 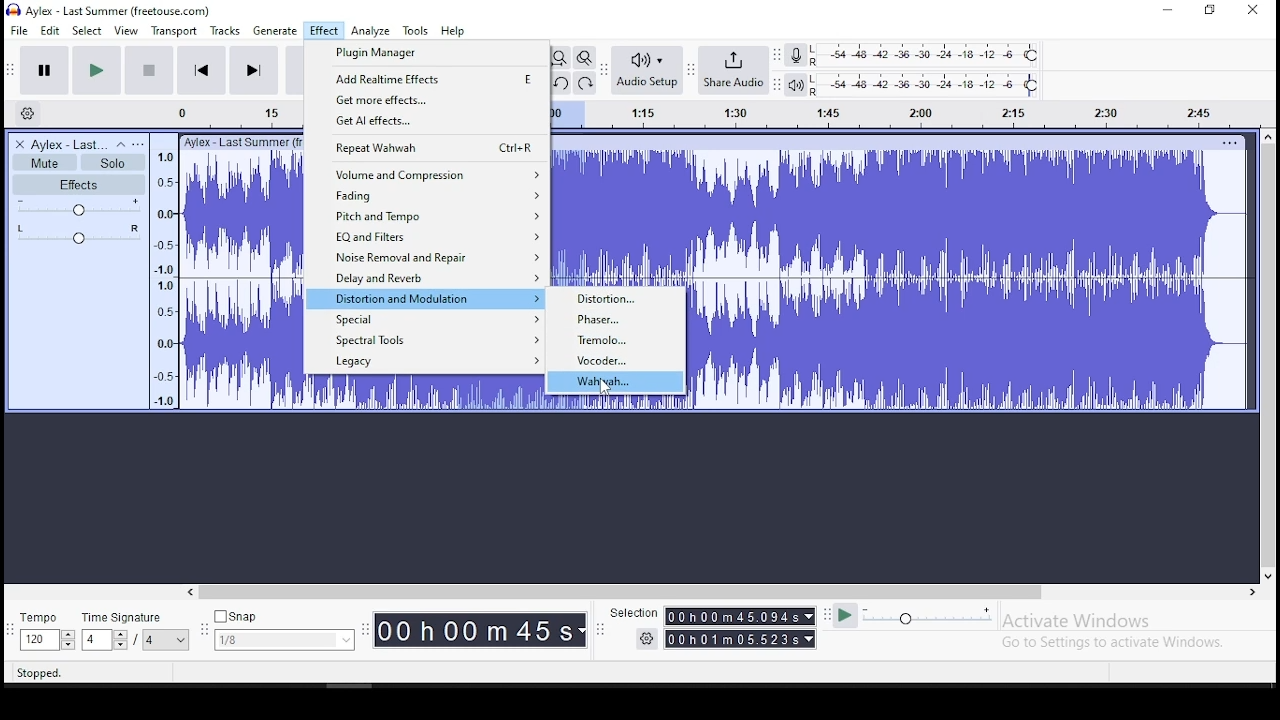 What do you see at coordinates (796, 54) in the screenshot?
I see `recording meter` at bounding box center [796, 54].